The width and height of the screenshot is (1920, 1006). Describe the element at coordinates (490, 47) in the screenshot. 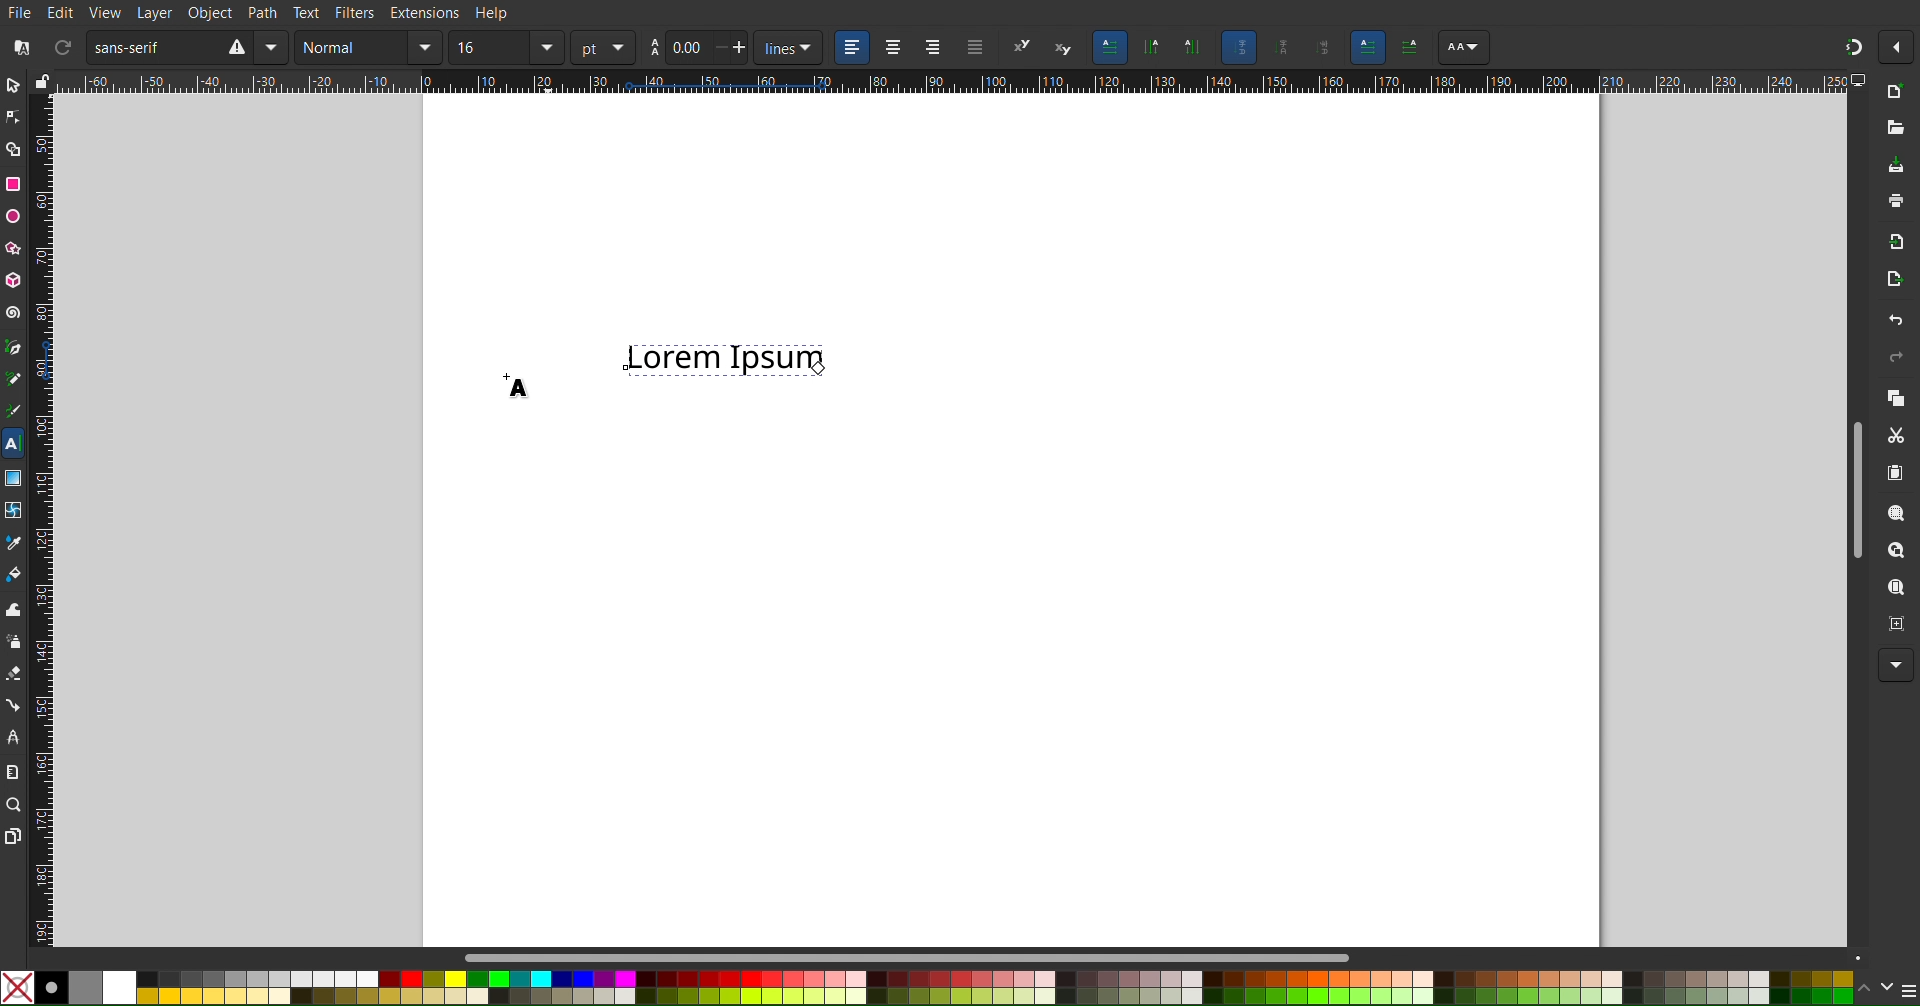

I see `size` at that location.